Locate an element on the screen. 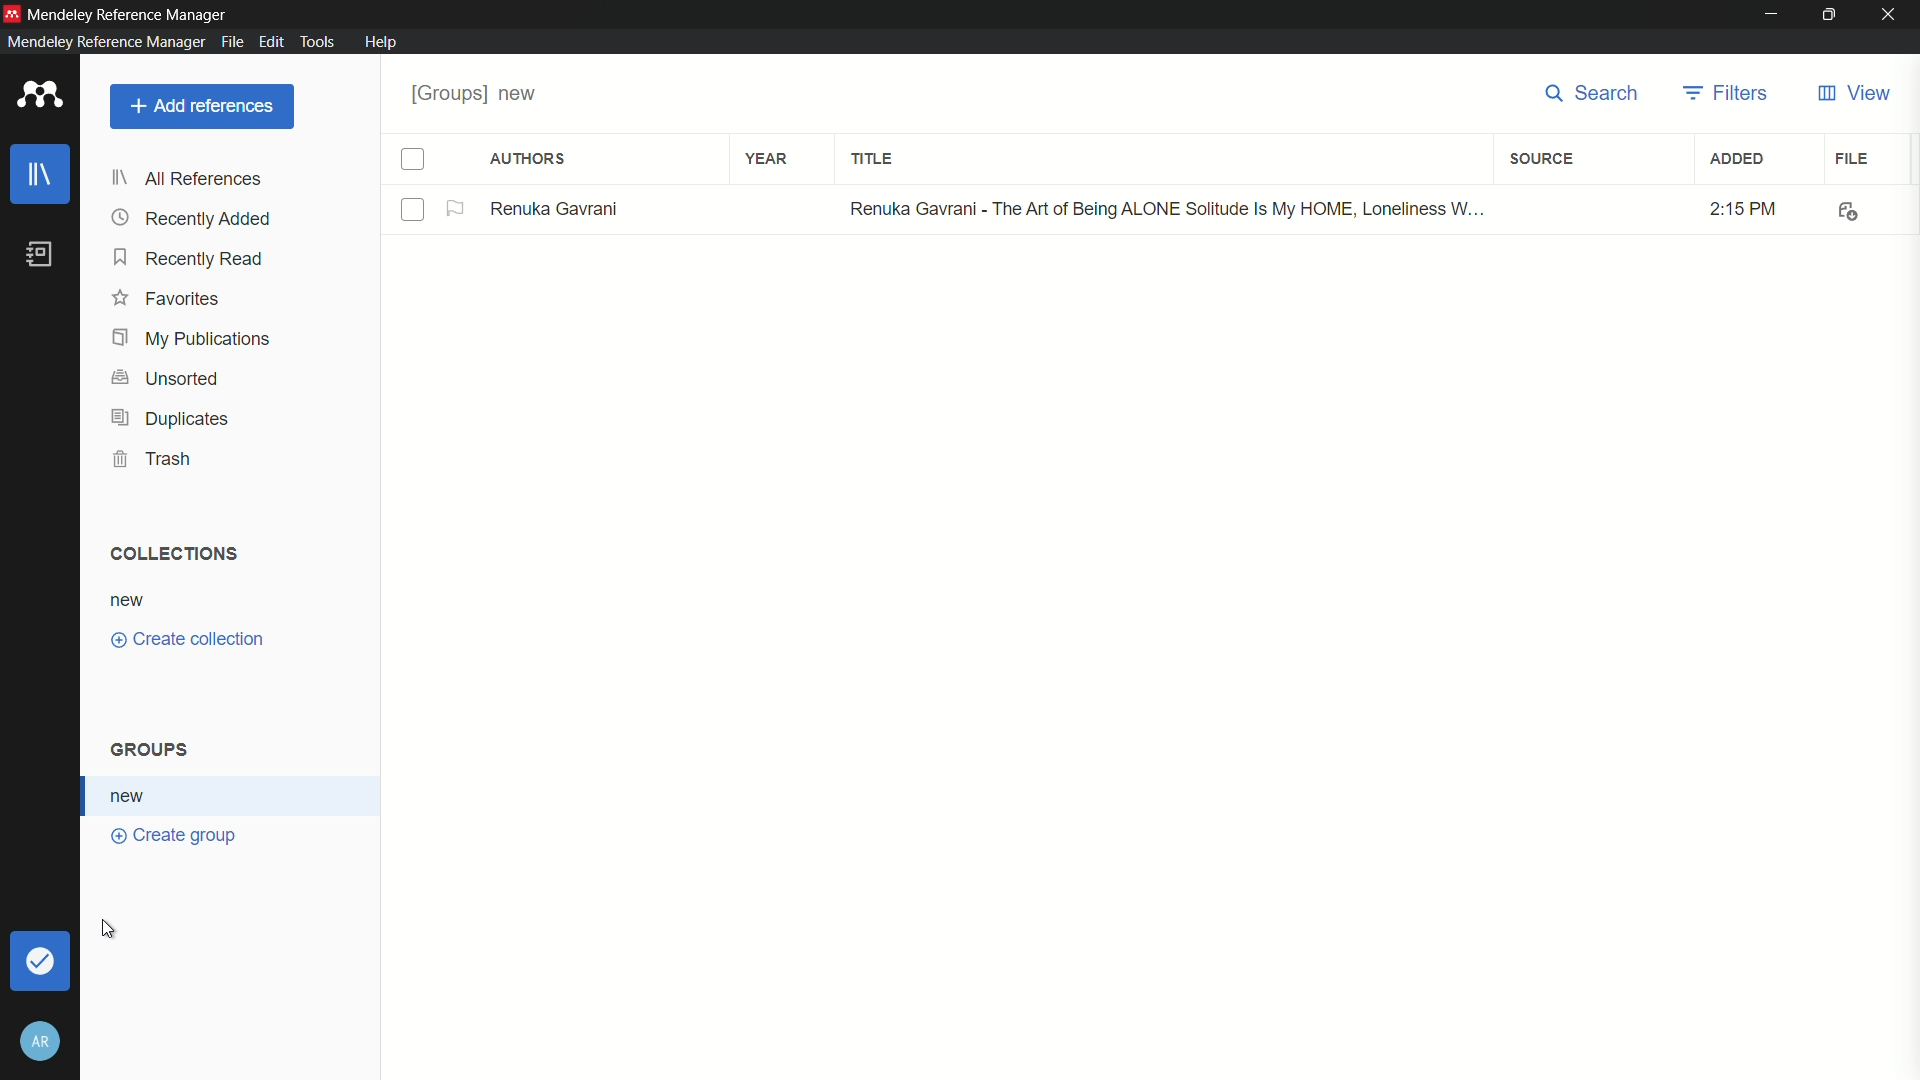  File is located at coordinates (1844, 209).